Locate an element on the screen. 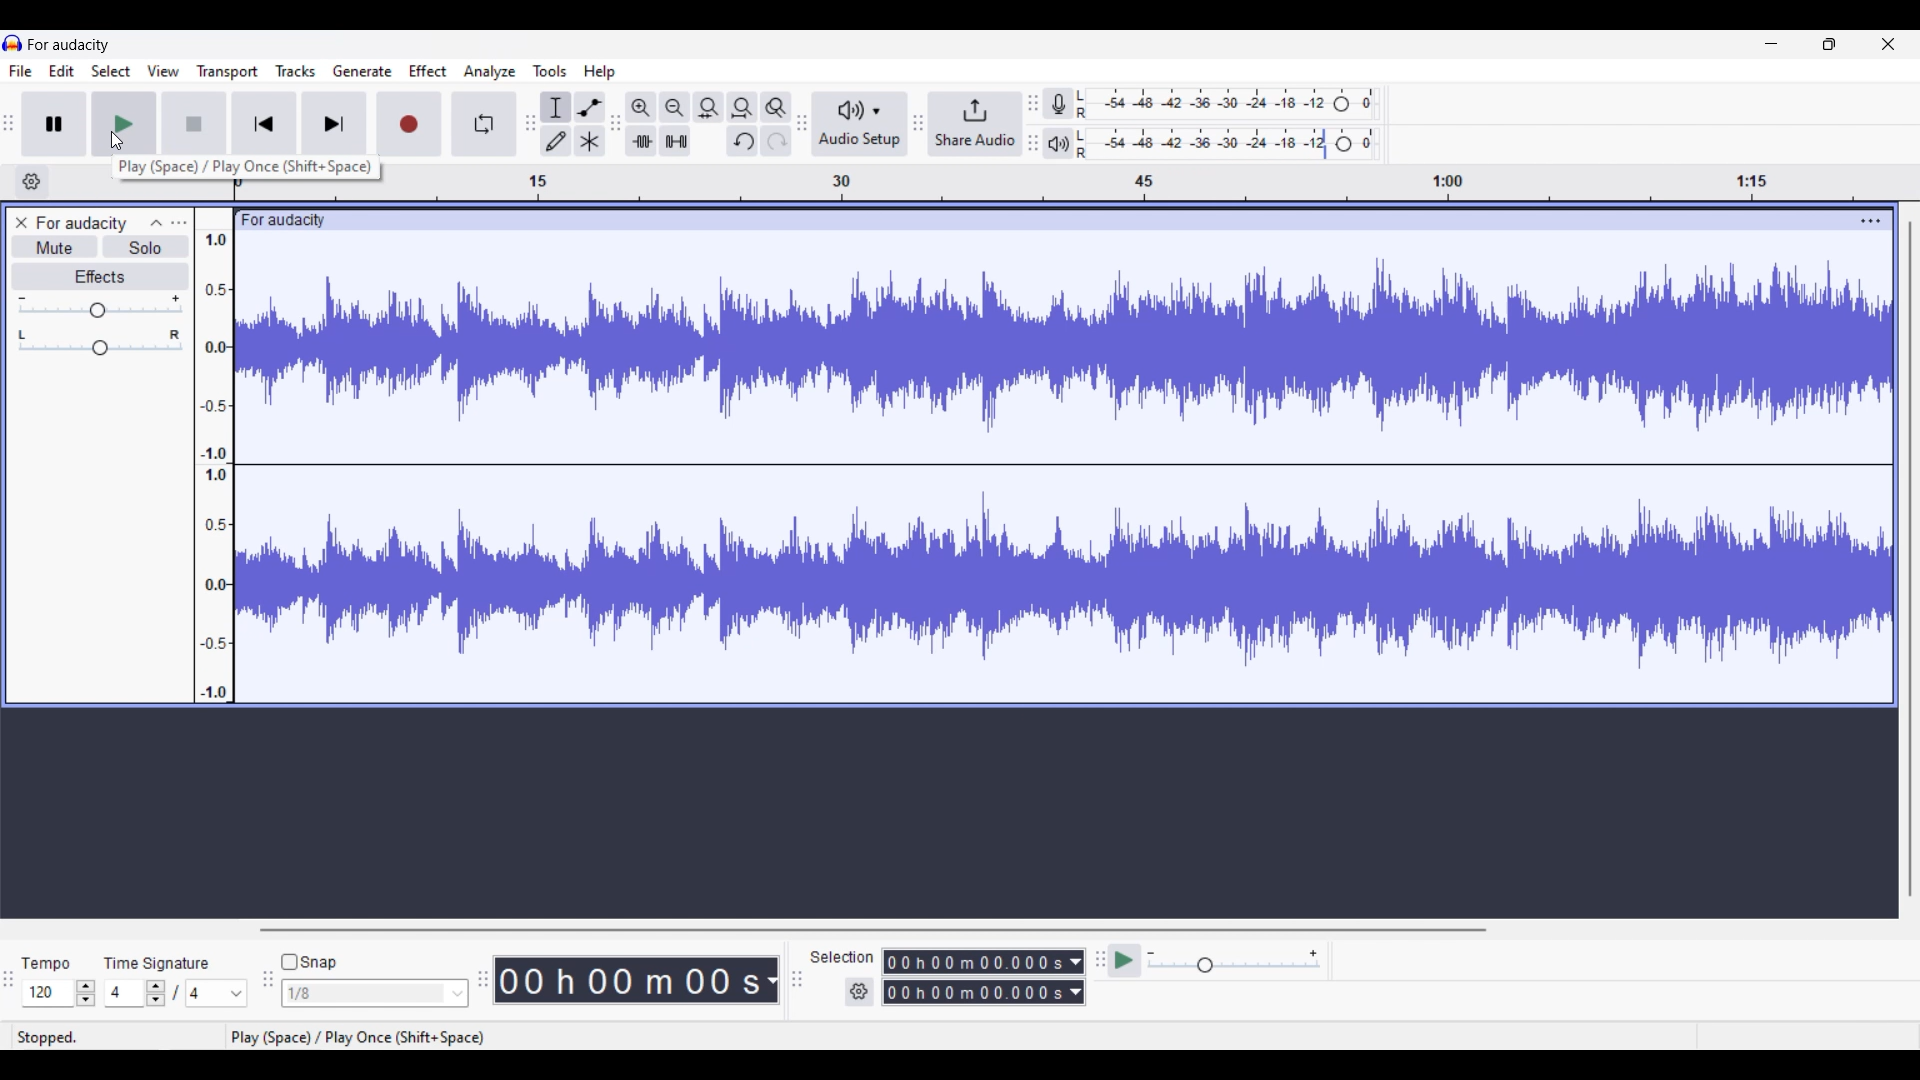 The height and width of the screenshot is (1080, 1920). Description of current selection is located at coordinates (247, 167).